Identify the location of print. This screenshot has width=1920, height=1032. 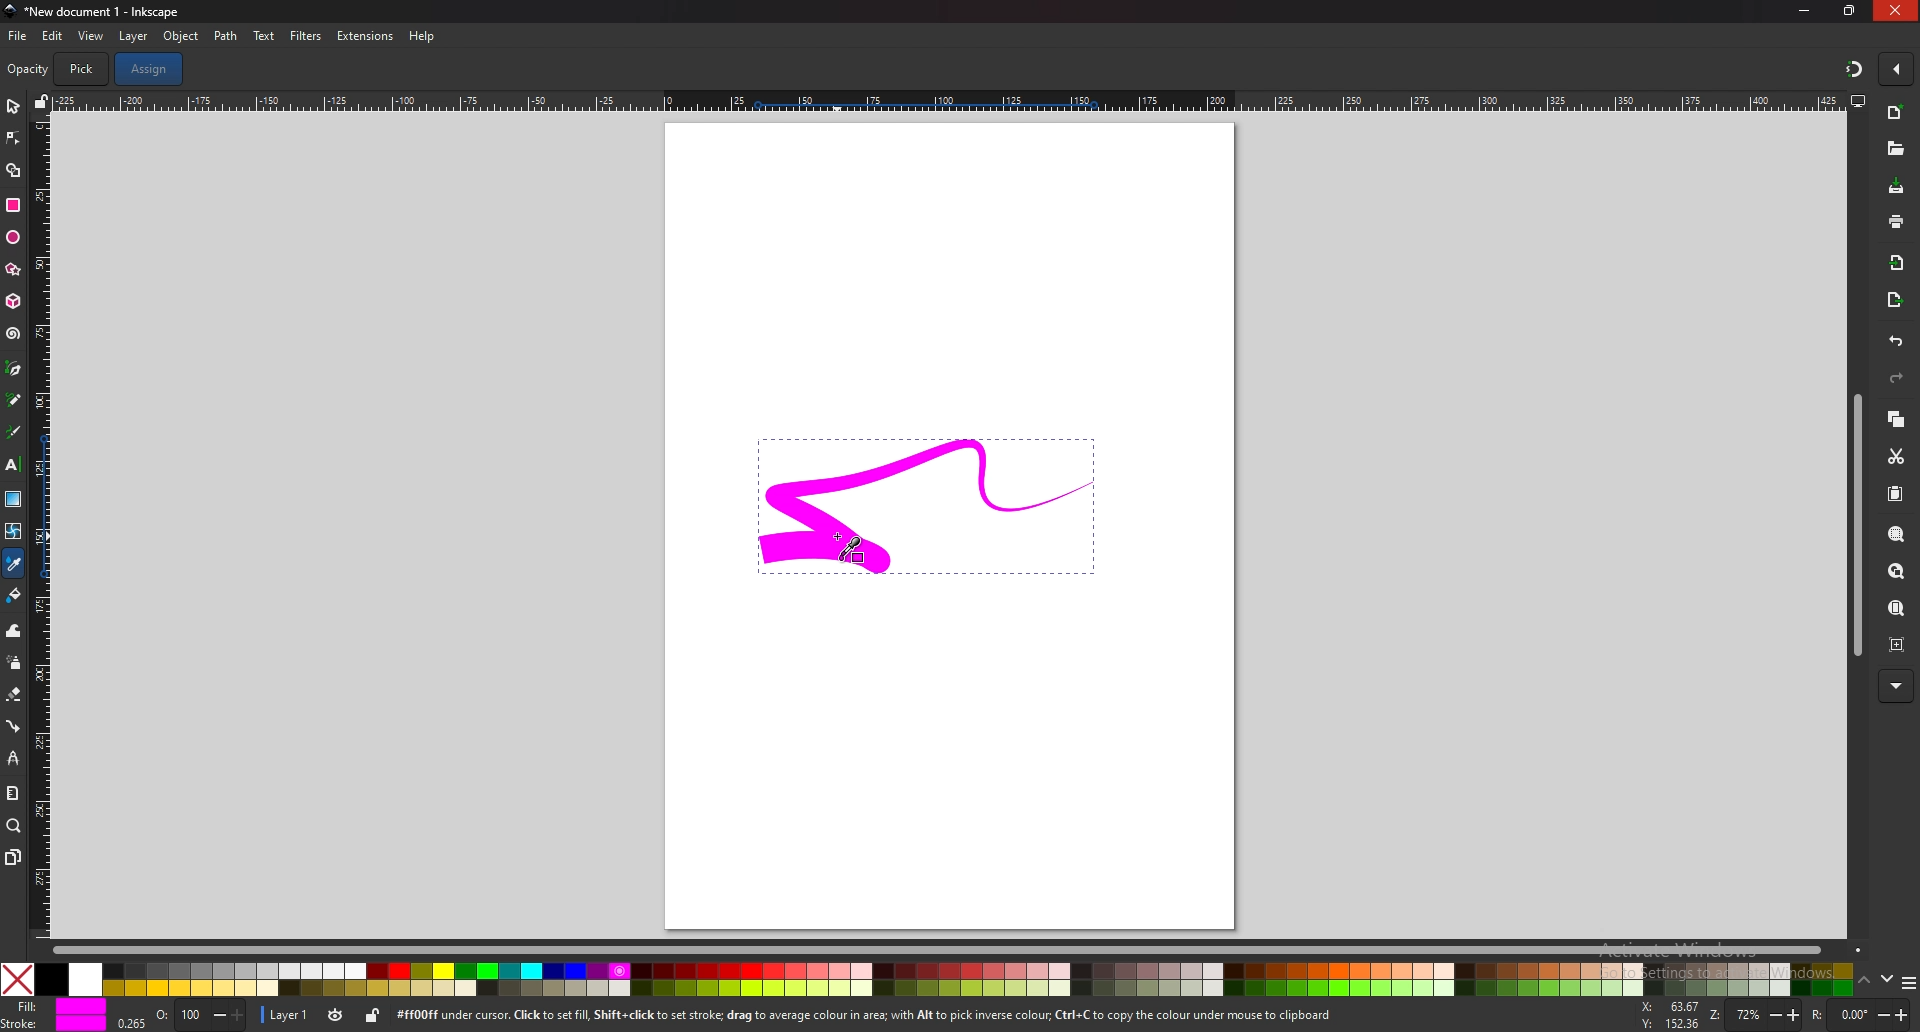
(1896, 220).